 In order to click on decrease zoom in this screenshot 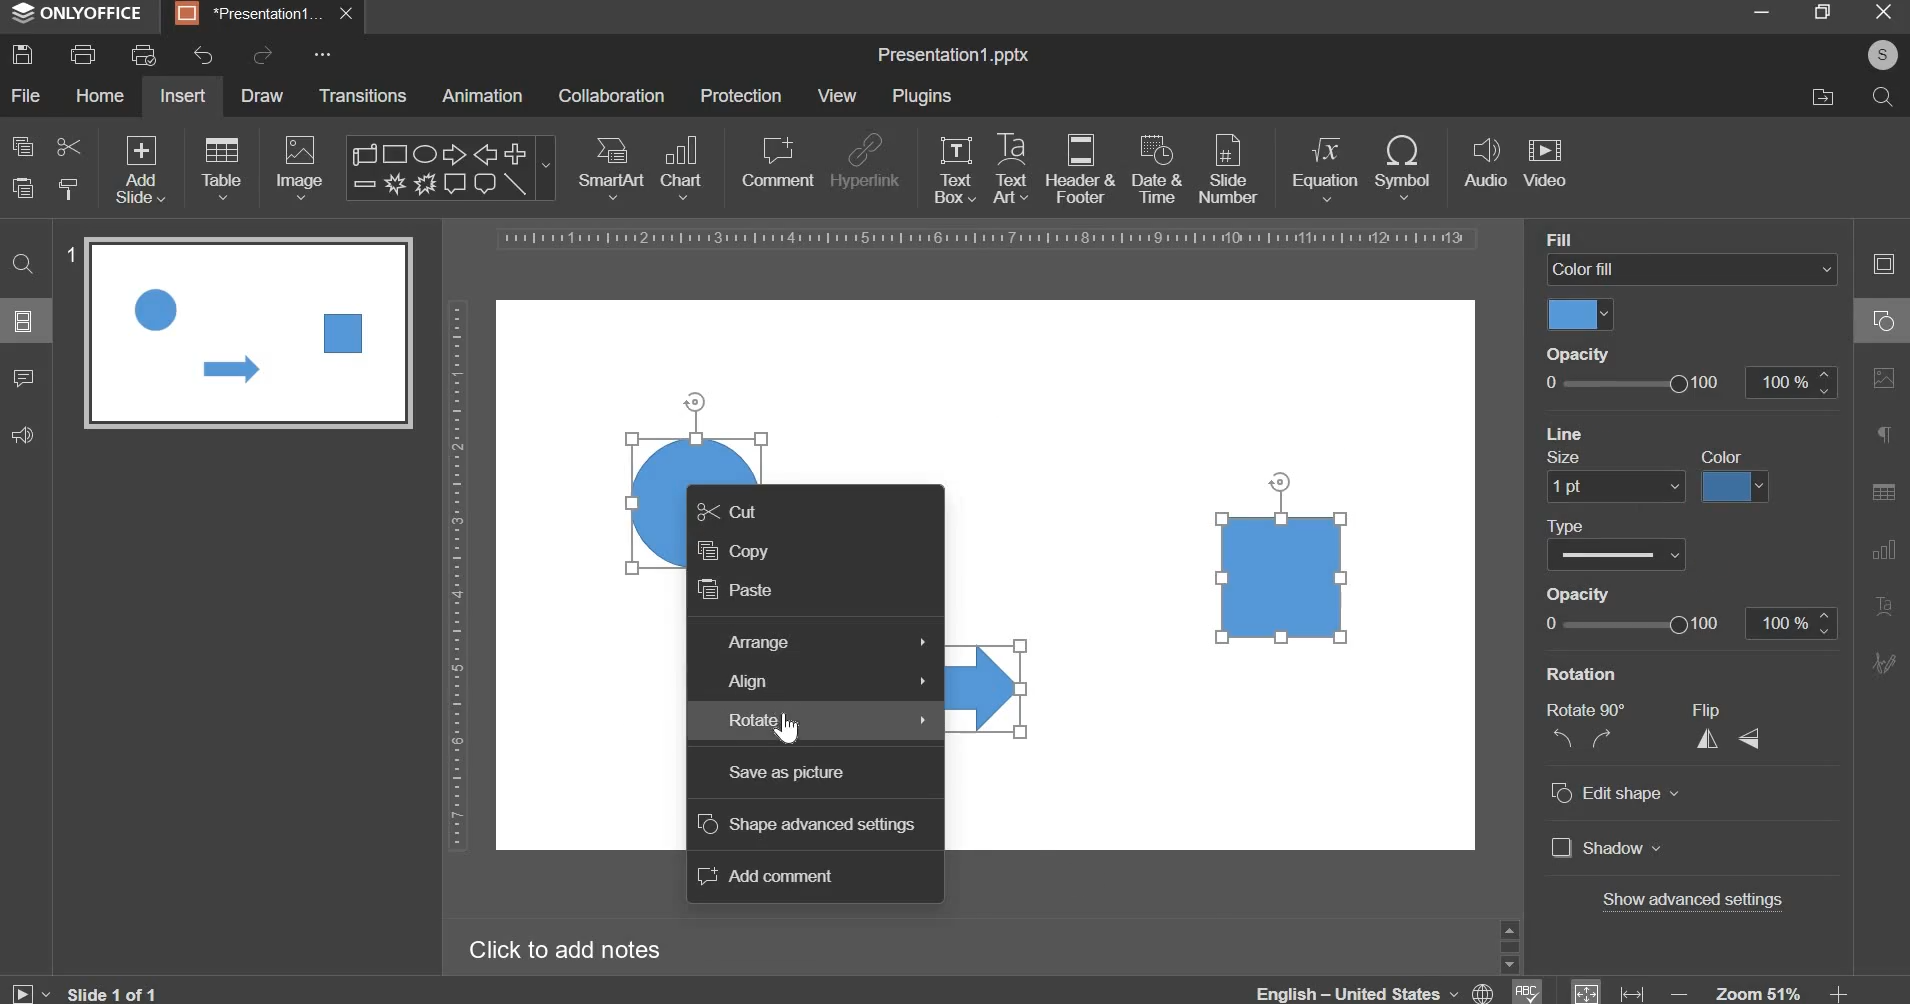, I will do `click(1680, 993)`.